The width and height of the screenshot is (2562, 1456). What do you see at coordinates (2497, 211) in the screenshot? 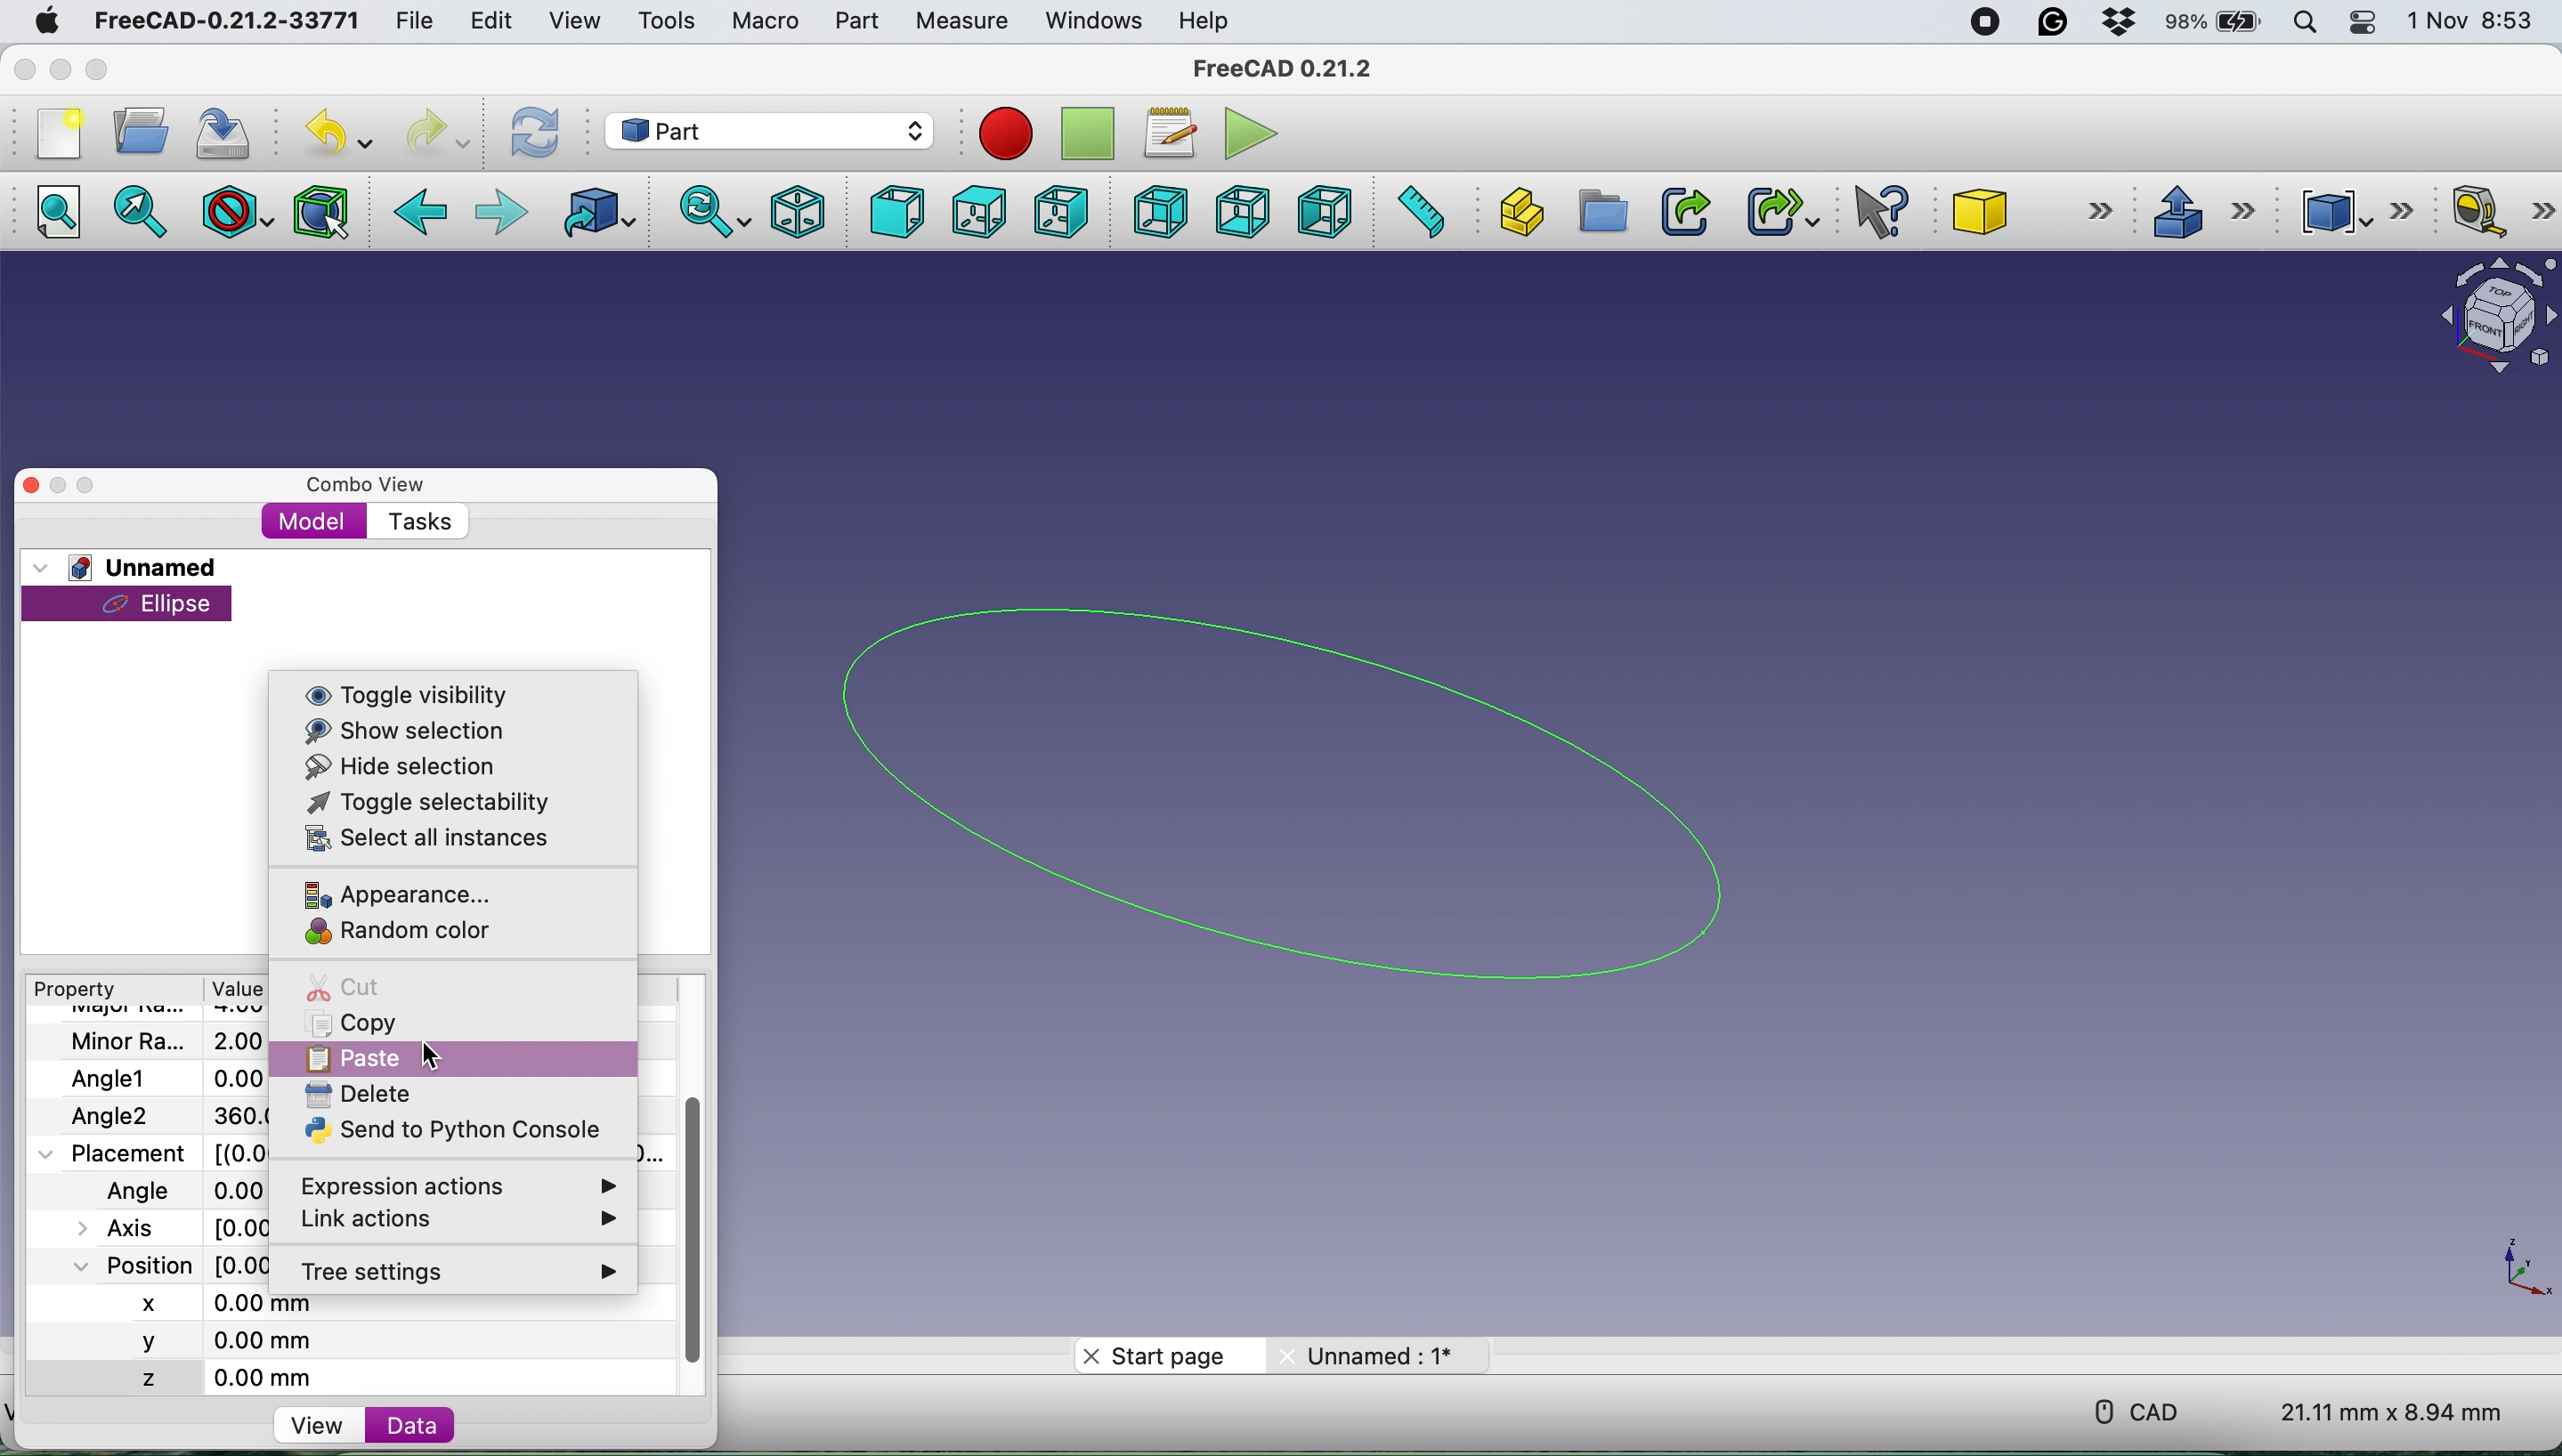
I see `measure linear` at bounding box center [2497, 211].